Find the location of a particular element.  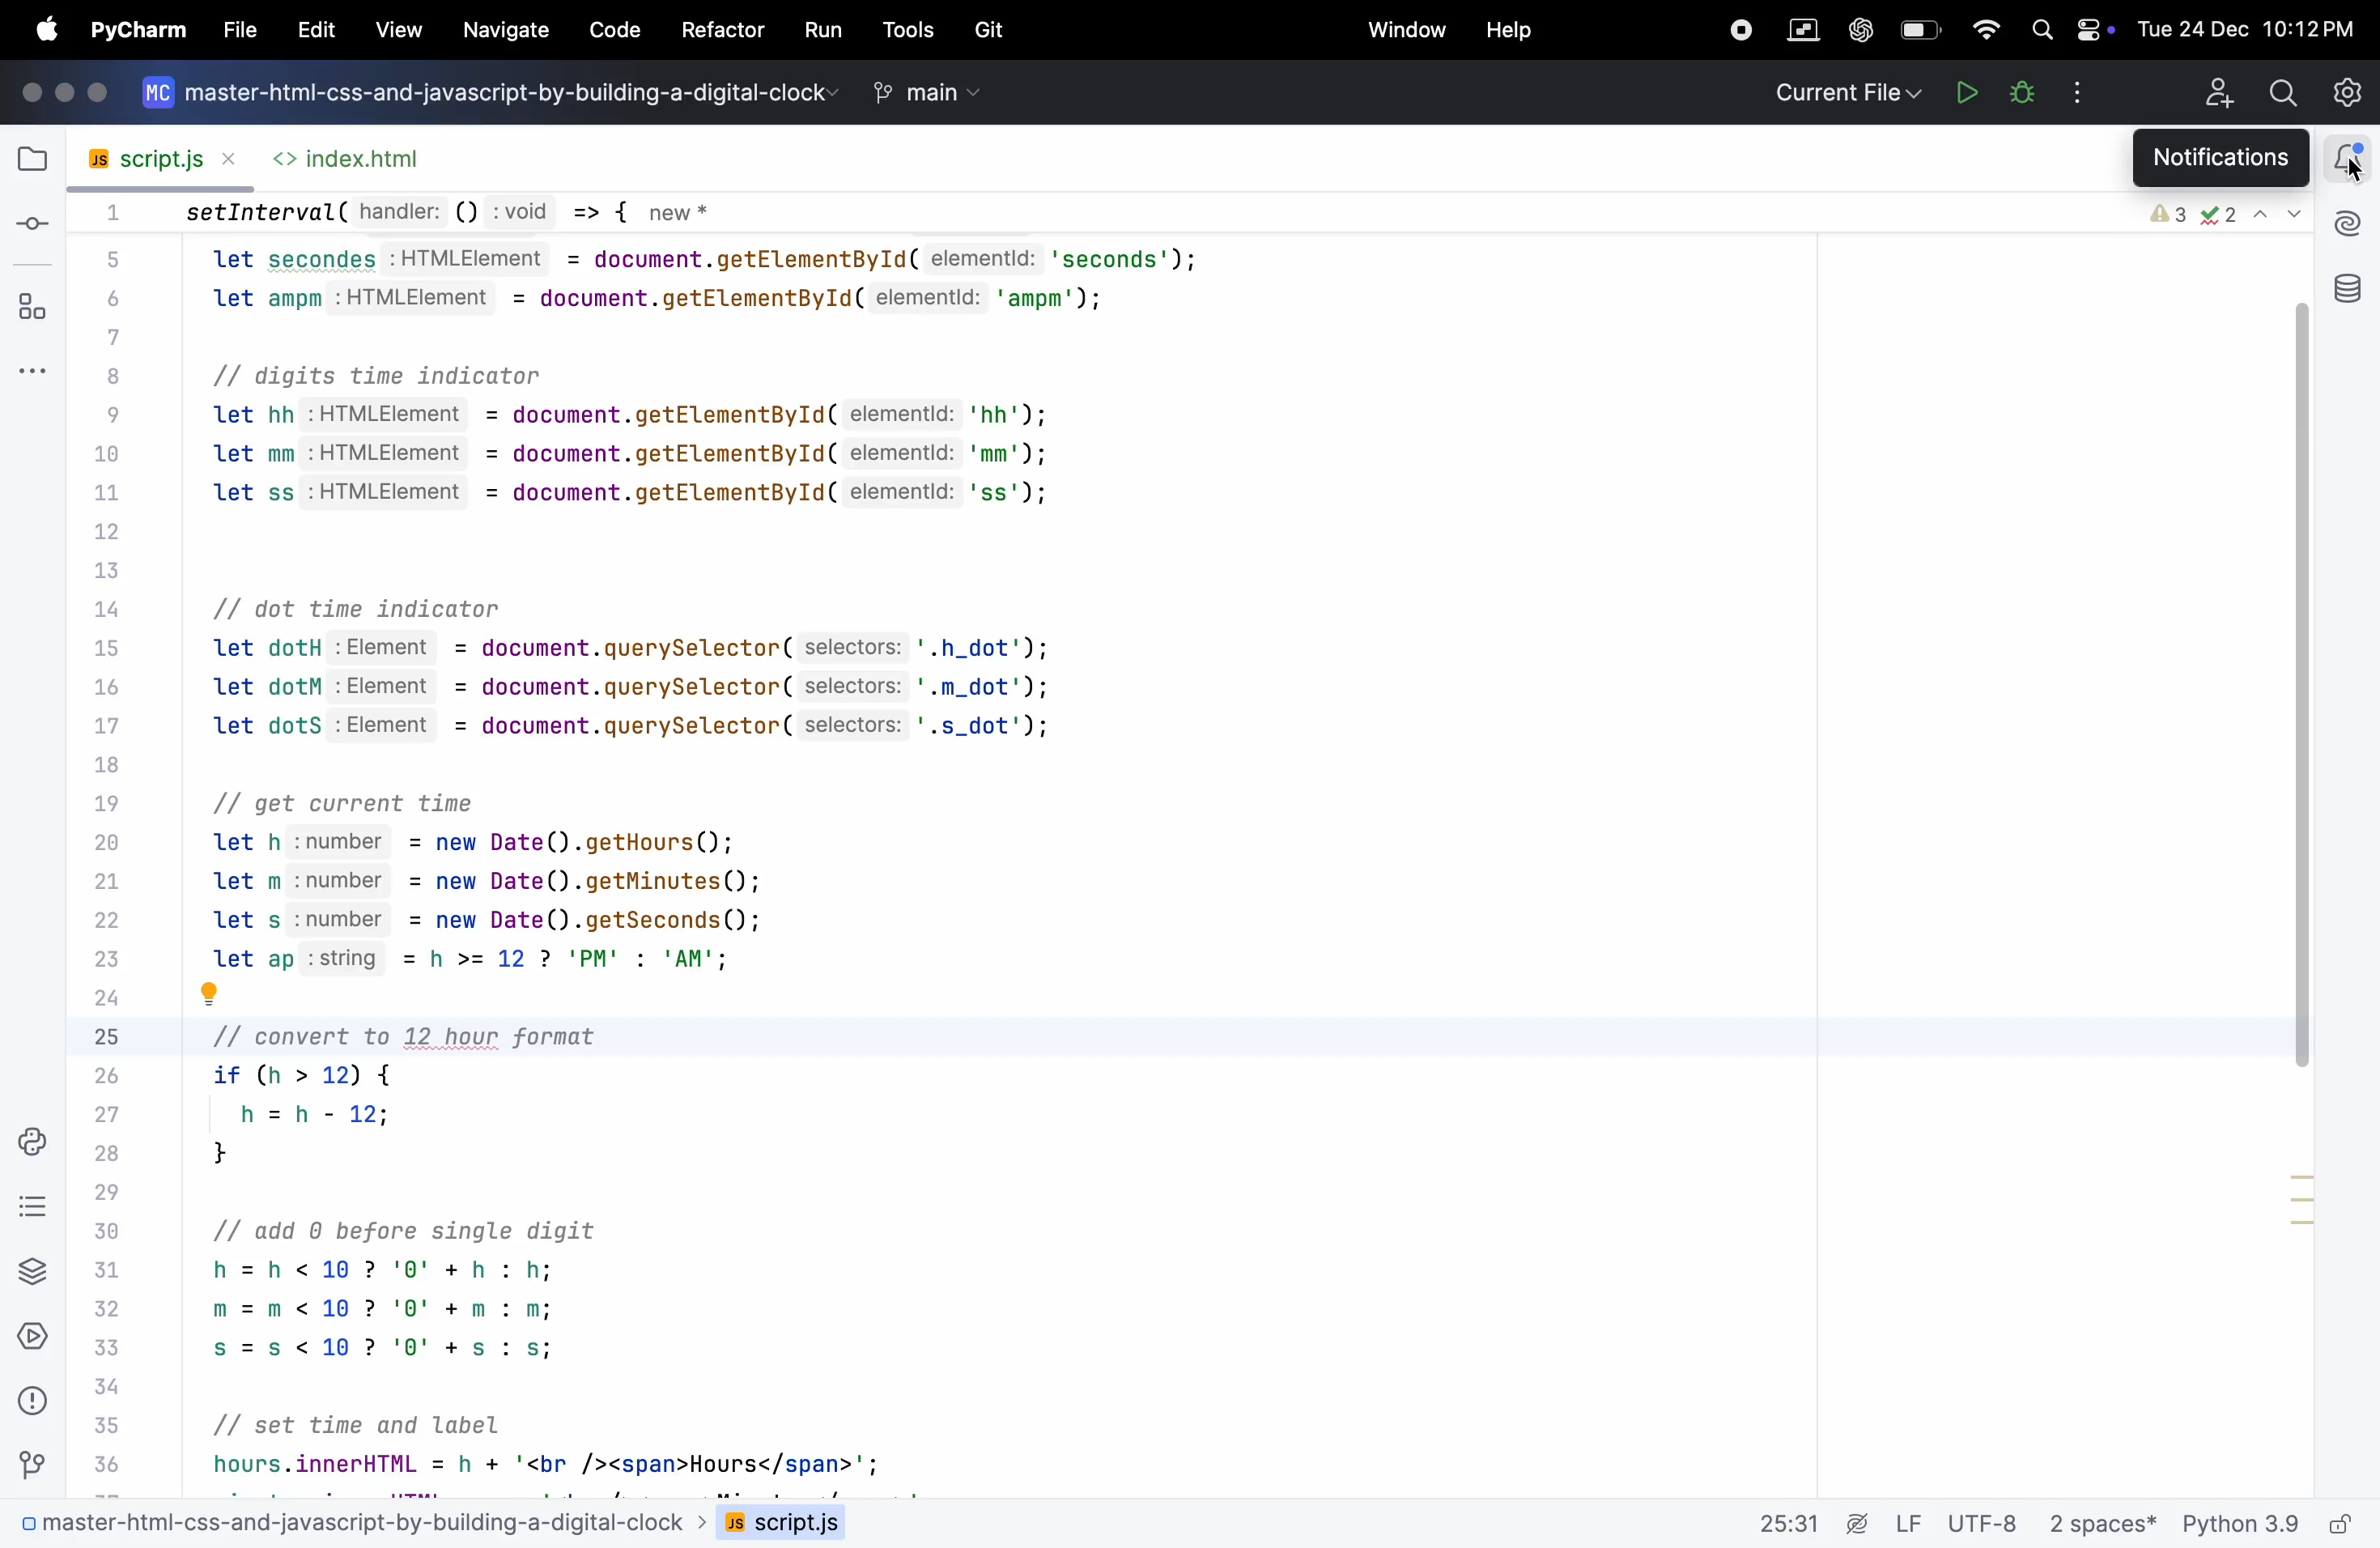

notifications is located at coordinates (2215, 158).